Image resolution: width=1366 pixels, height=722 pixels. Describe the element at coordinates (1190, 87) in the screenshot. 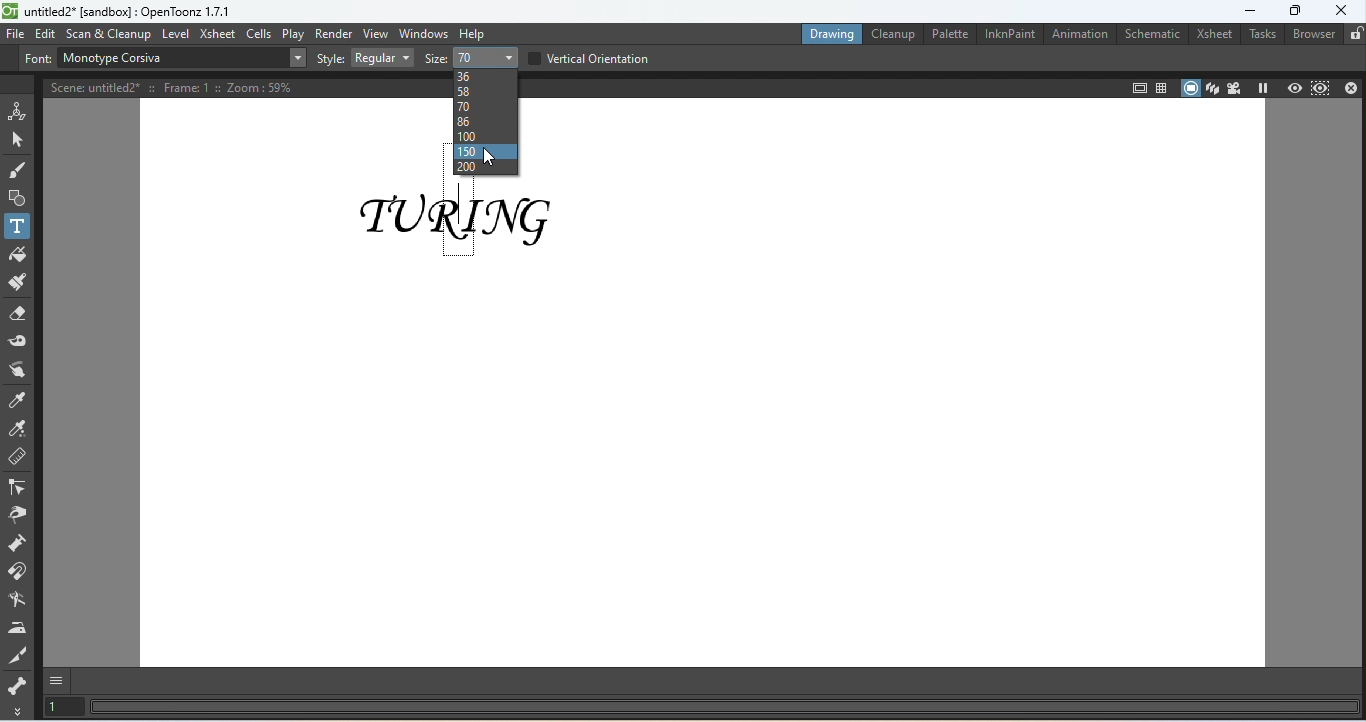

I see `Camera stand view` at that location.